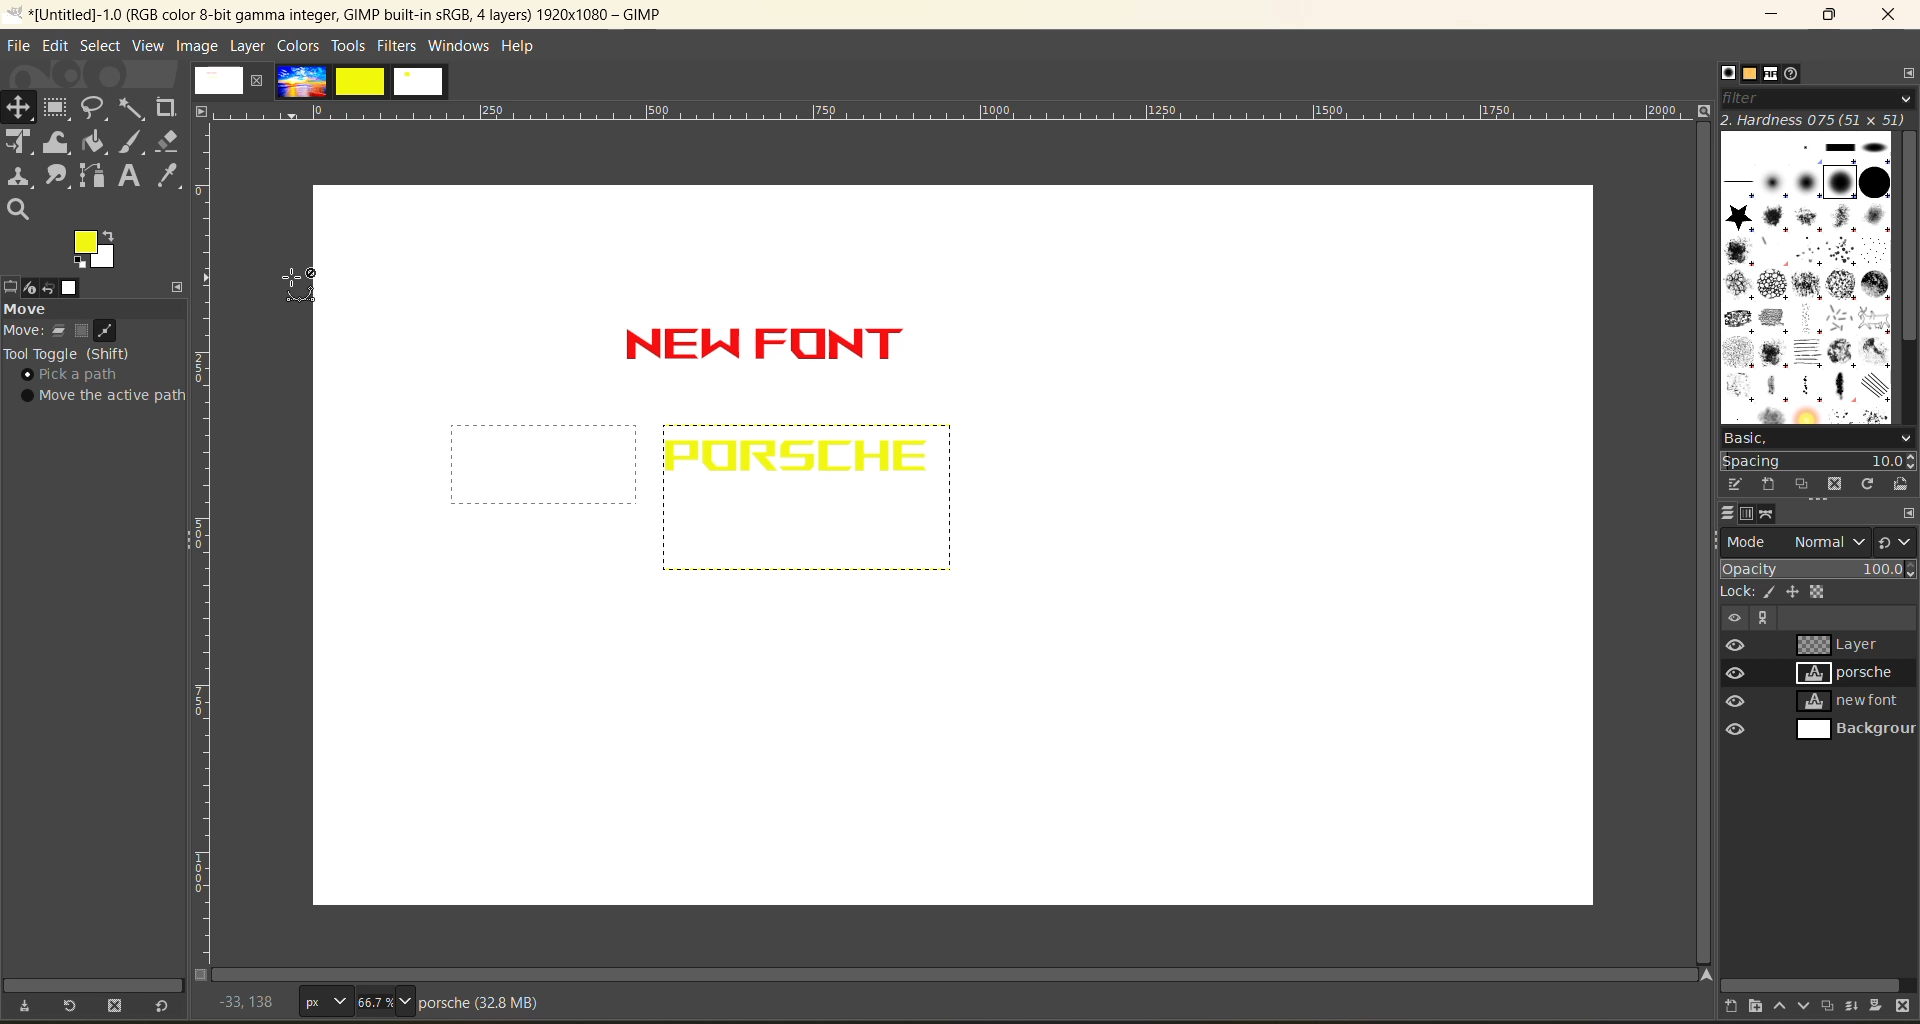 Image resolution: width=1920 pixels, height=1024 pixels. I want to click on duplicate this brush, so click(1791, 483).